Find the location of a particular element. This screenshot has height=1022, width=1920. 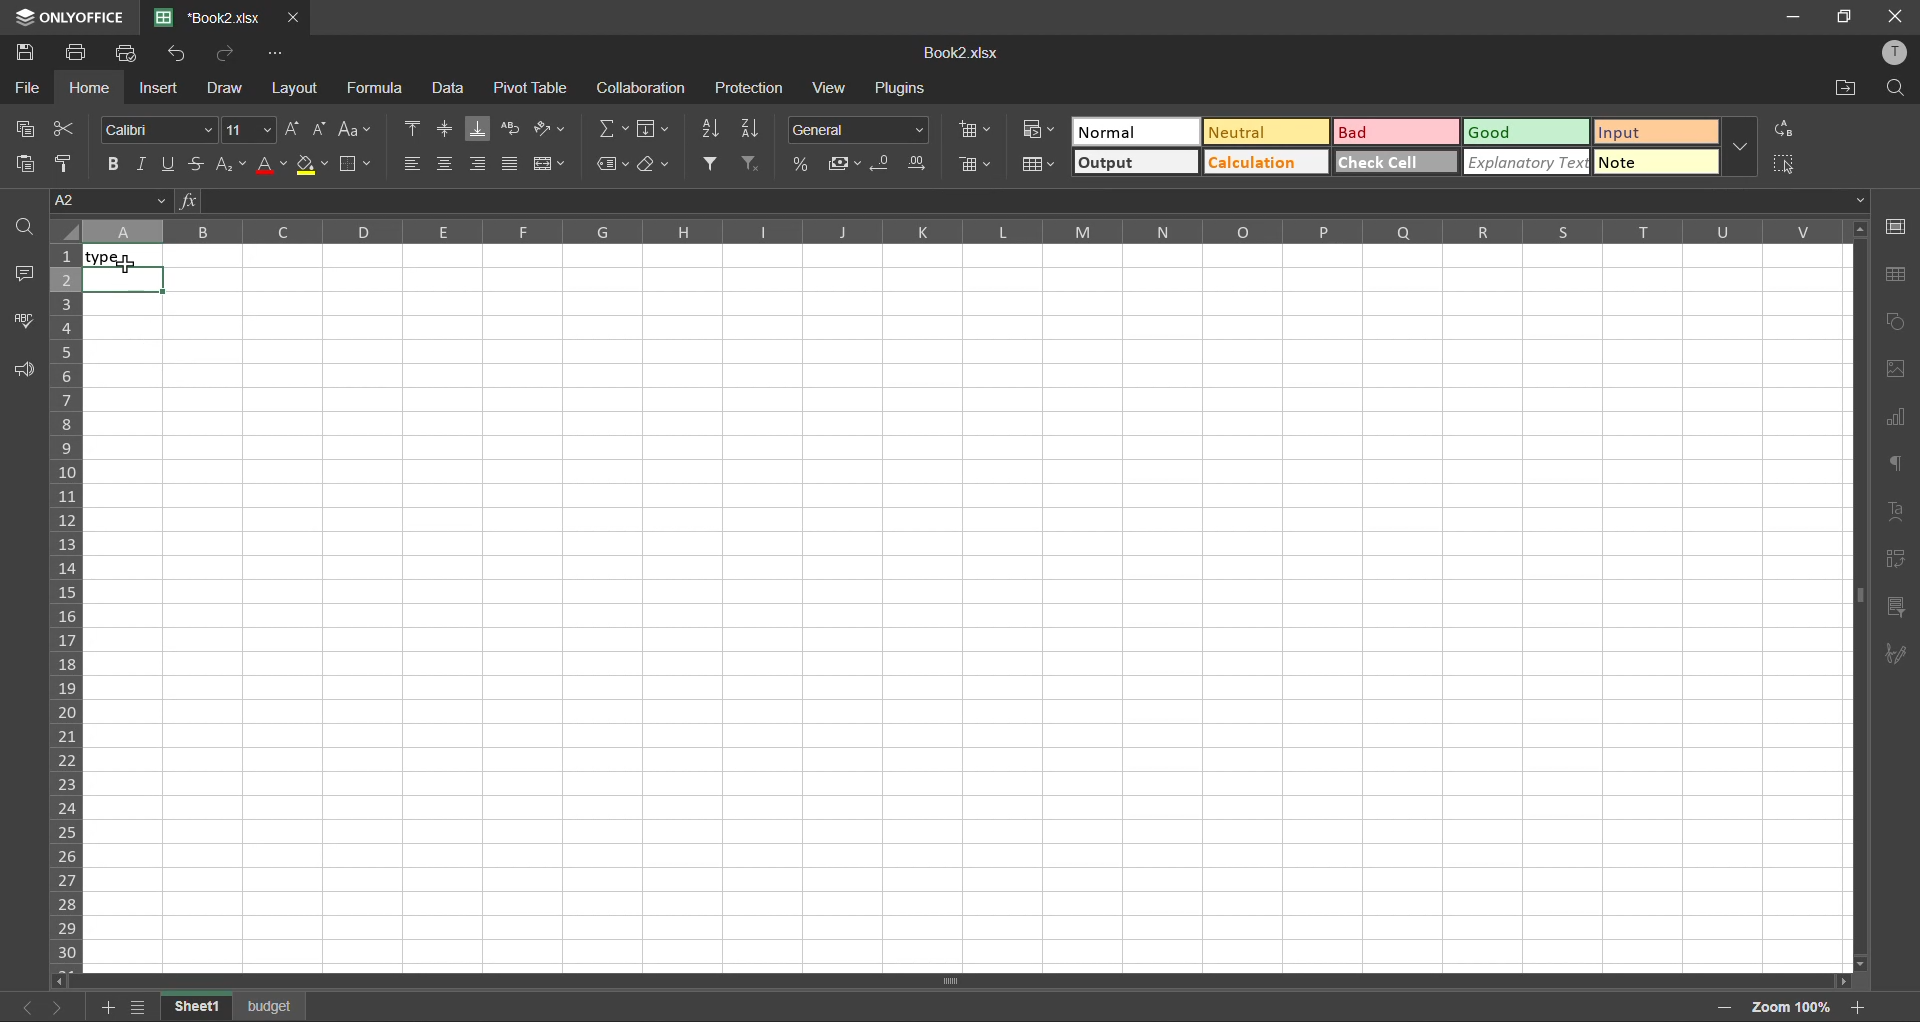

file is located at coordinates (28, 86).